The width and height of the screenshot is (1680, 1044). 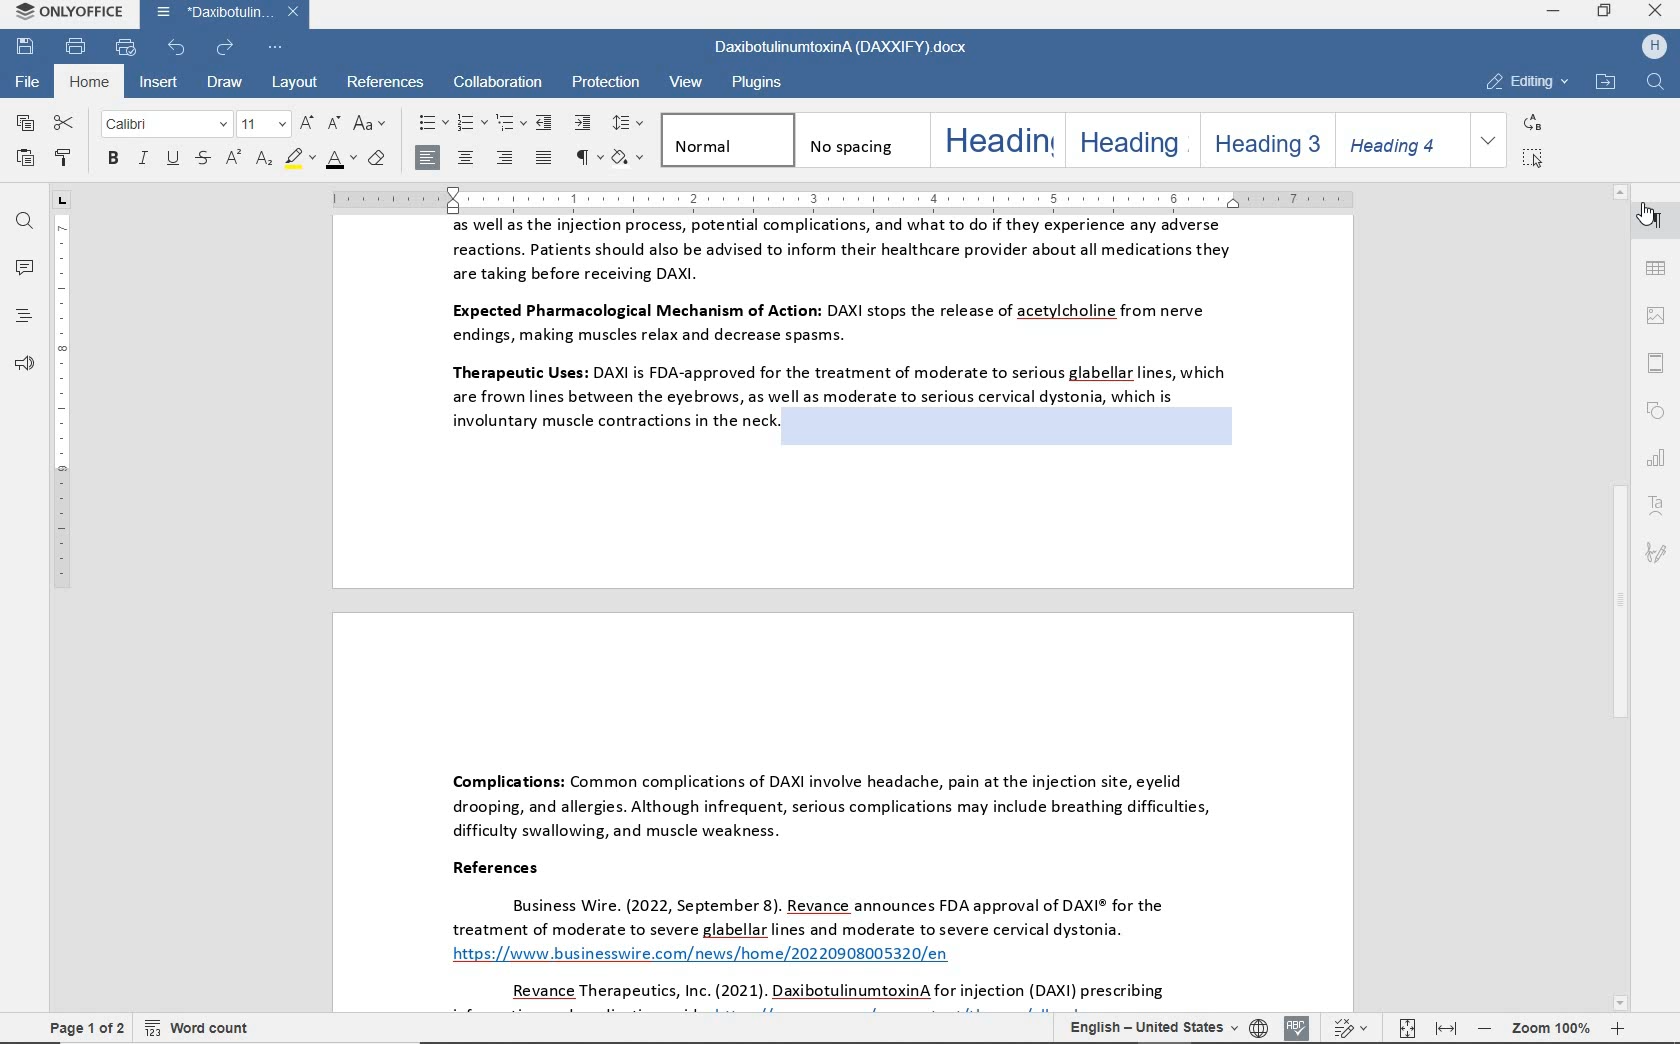 What do you see at coordinates (26, 125) in the screenshot?
I see `copy` at bounding box center [26, 125].